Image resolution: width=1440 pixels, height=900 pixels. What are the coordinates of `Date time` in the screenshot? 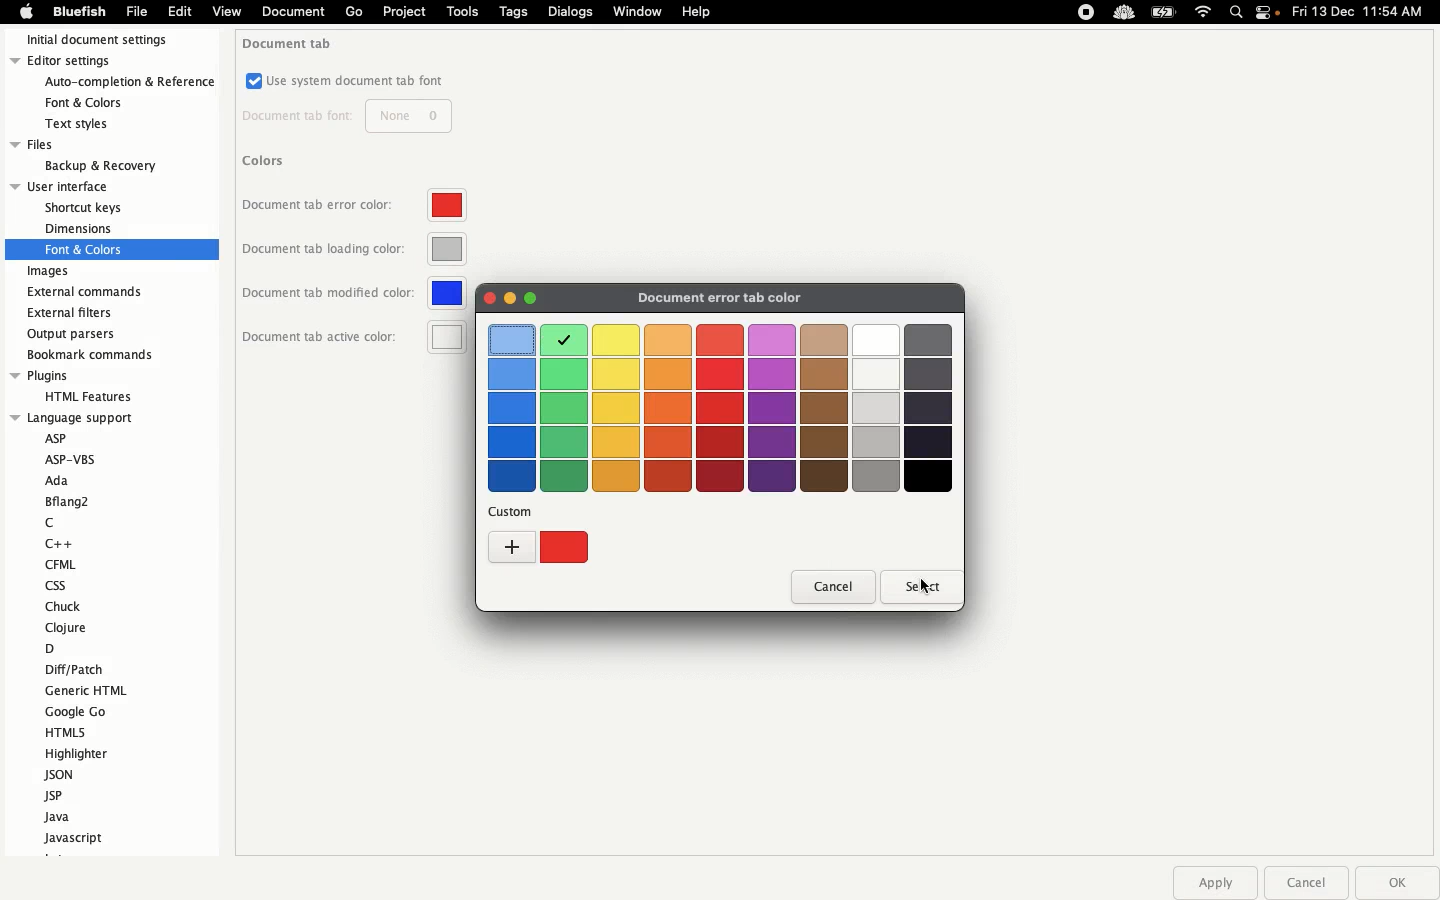 It's located at (1364, 11).